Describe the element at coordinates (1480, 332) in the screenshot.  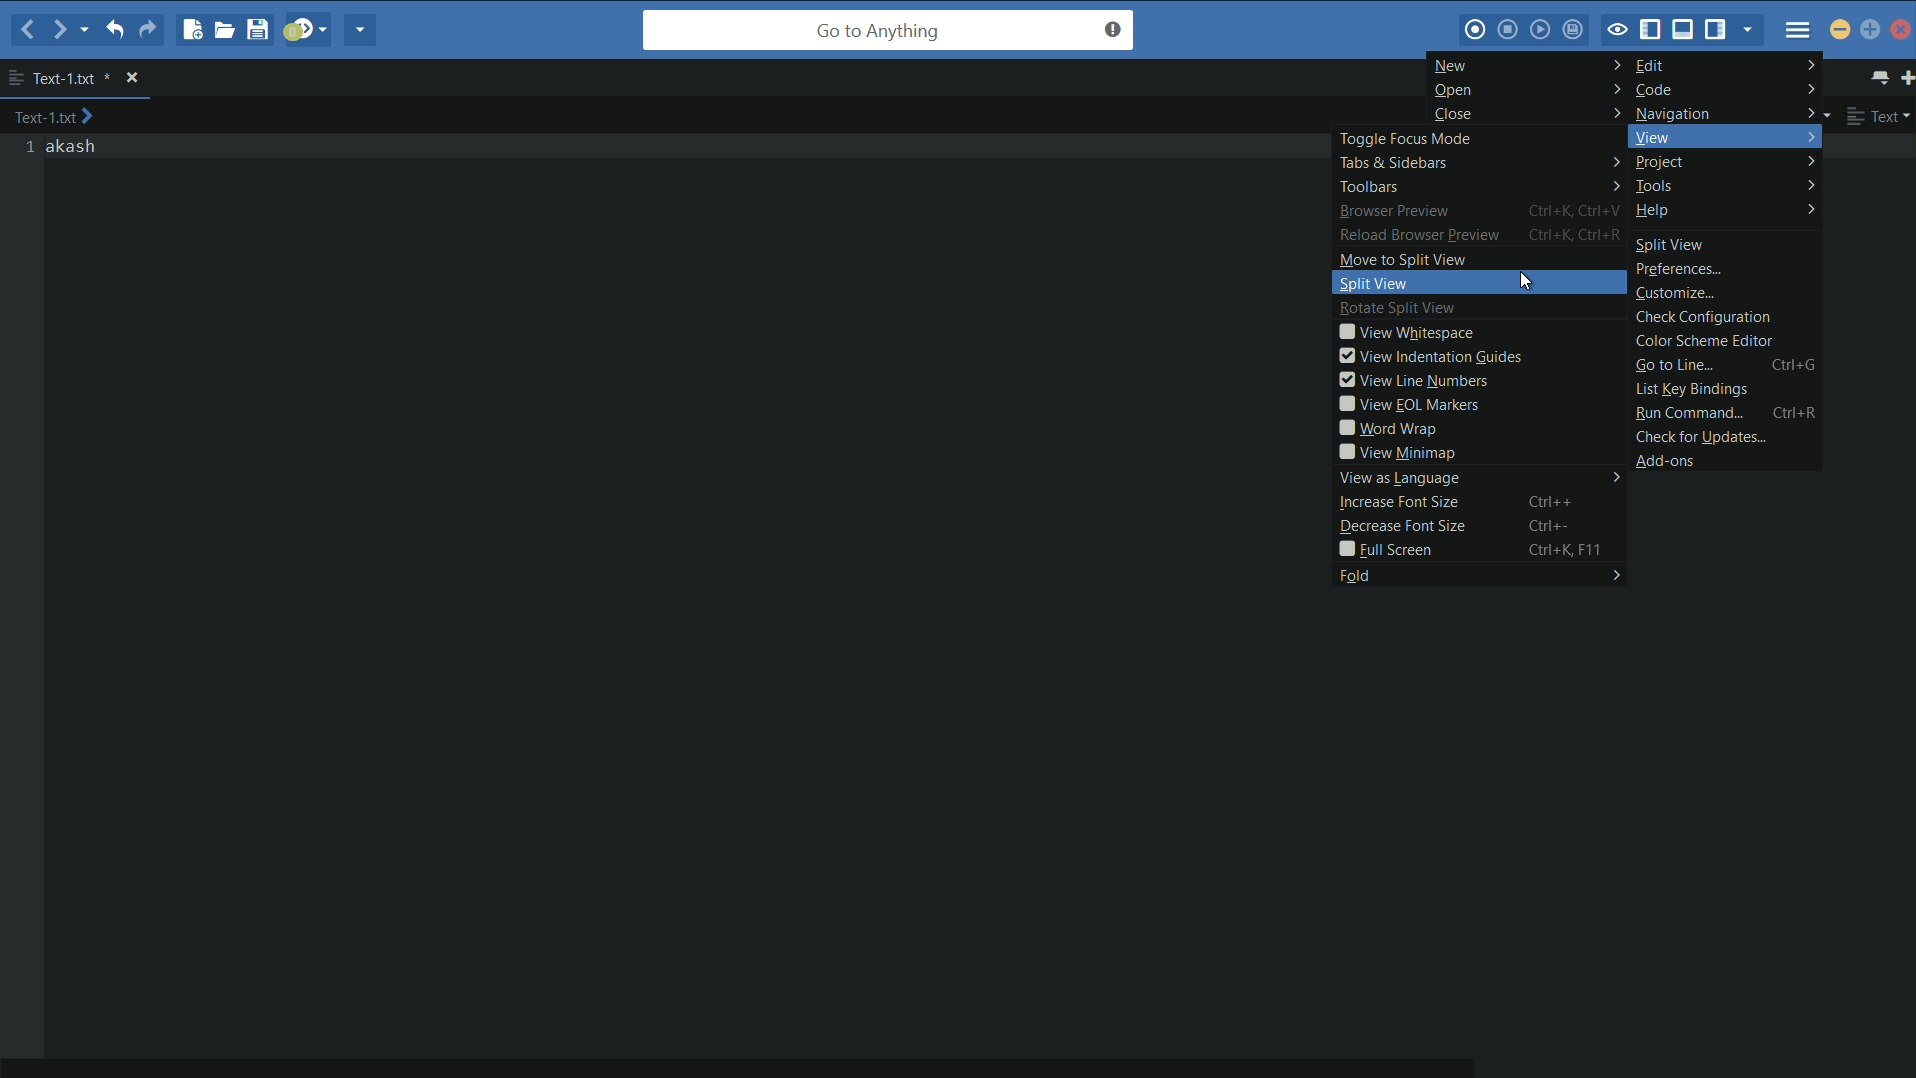
I see `view whitespace` at that location.